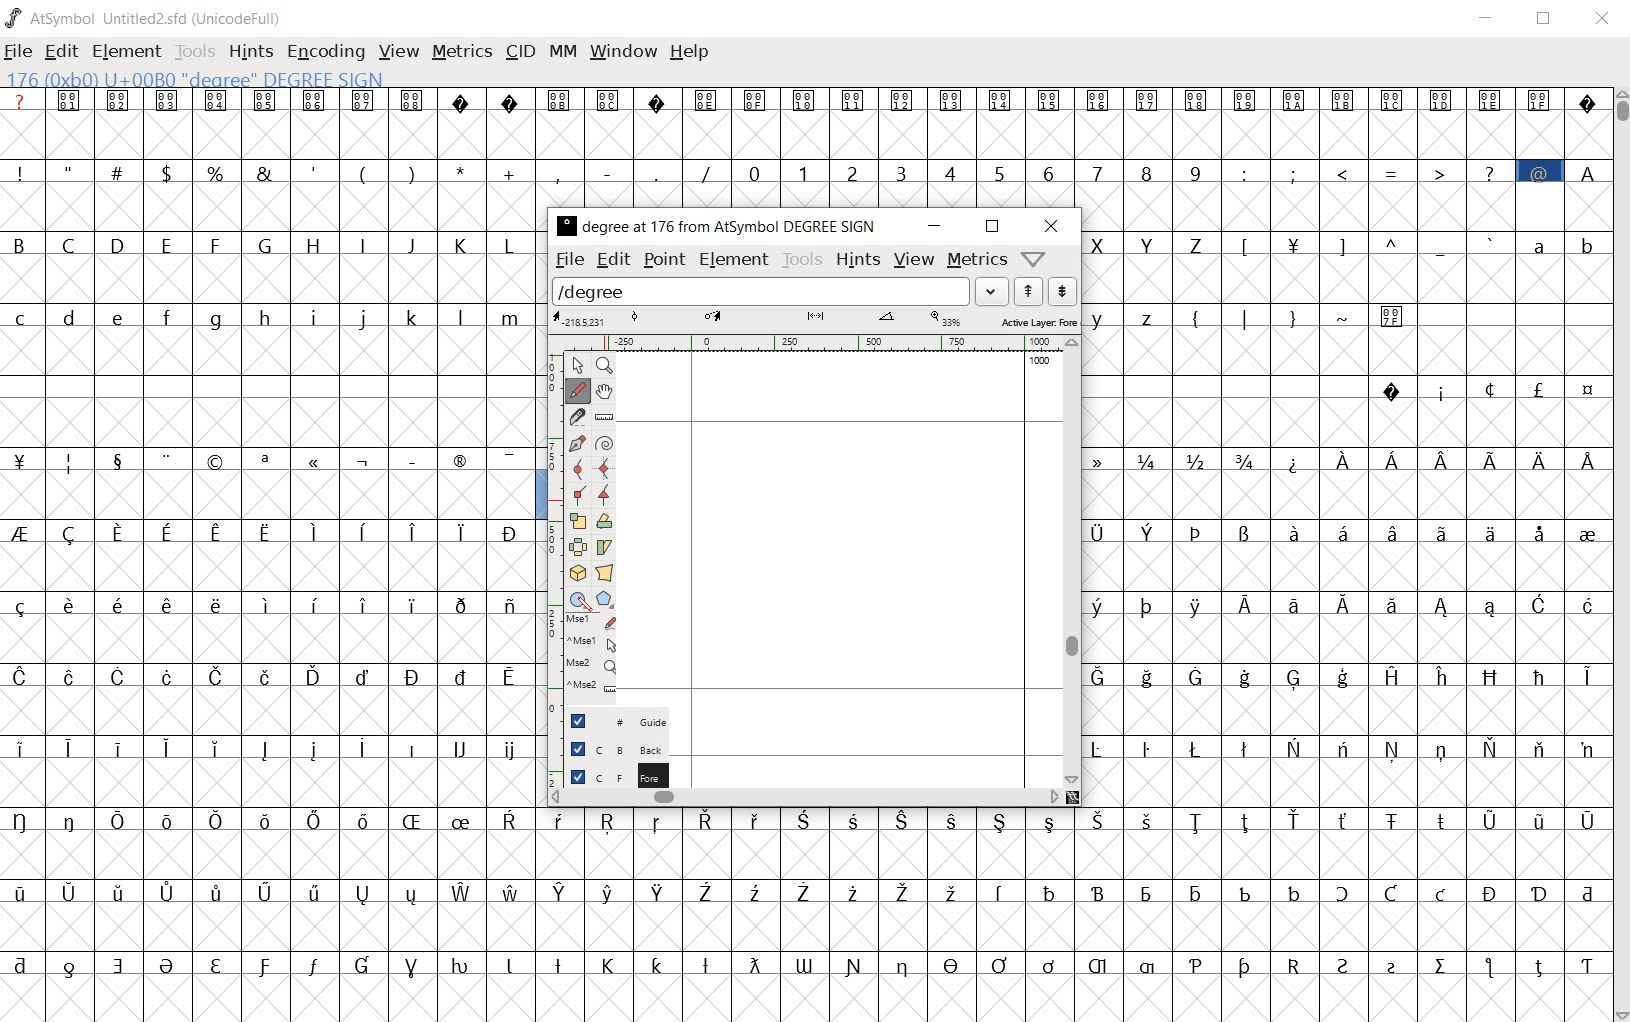  What do you see at coordinates (577, 365) in the screenshot?
I see `pointer` at bounding box center [577, 365].